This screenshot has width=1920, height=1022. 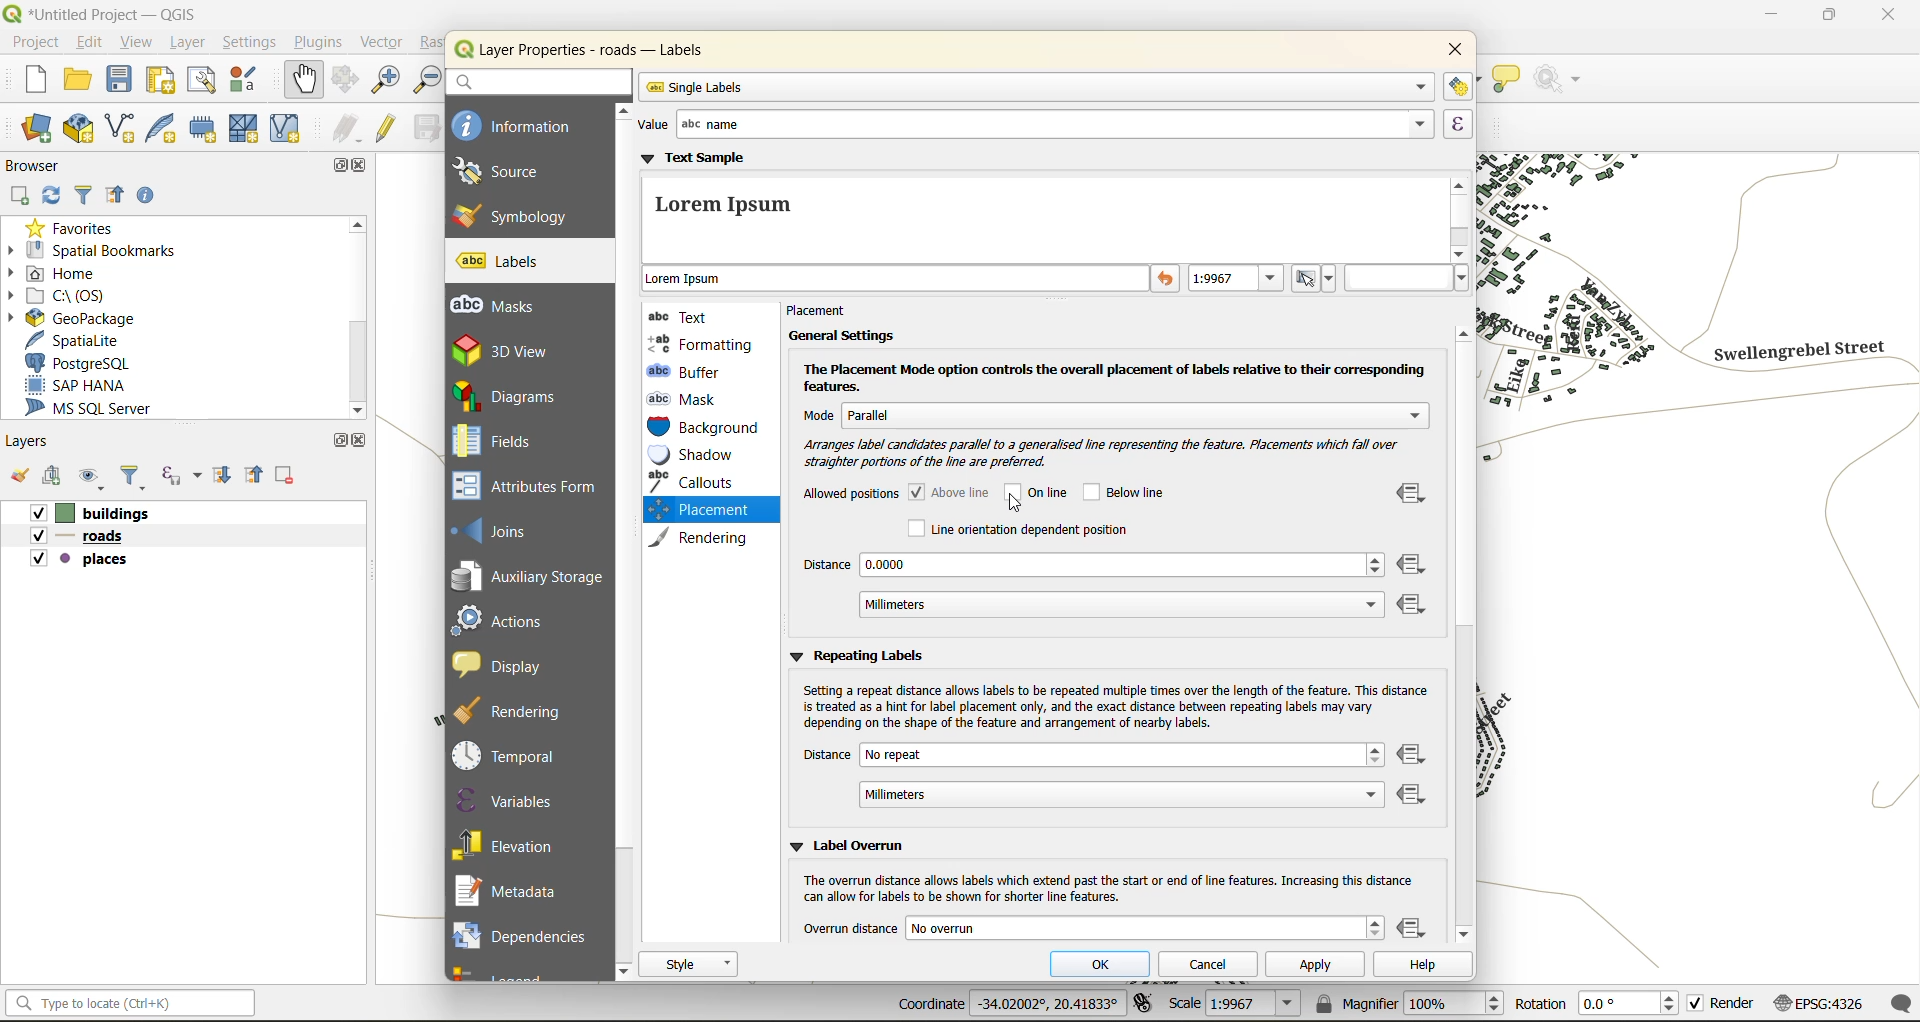 I want to click on browser, so click(x=36, y=169).